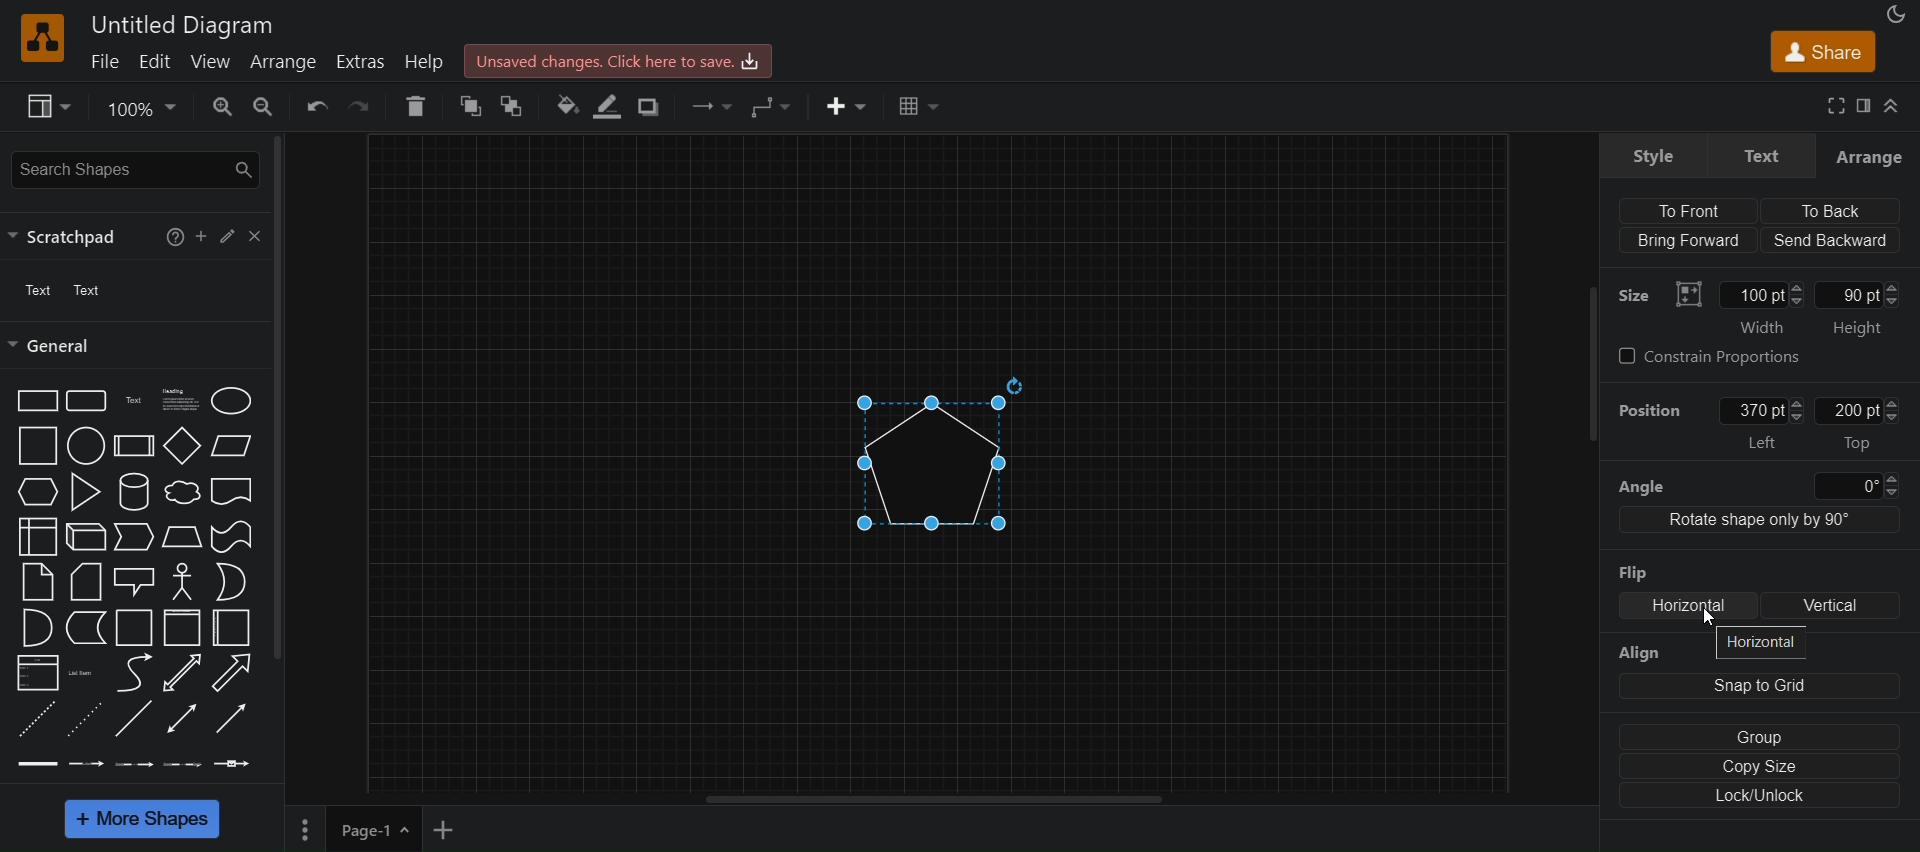 The height and width of the screenshot is (852, 1920). Describe the element at coordinates (49, 107) in the screenshot. I see `view` at that location.